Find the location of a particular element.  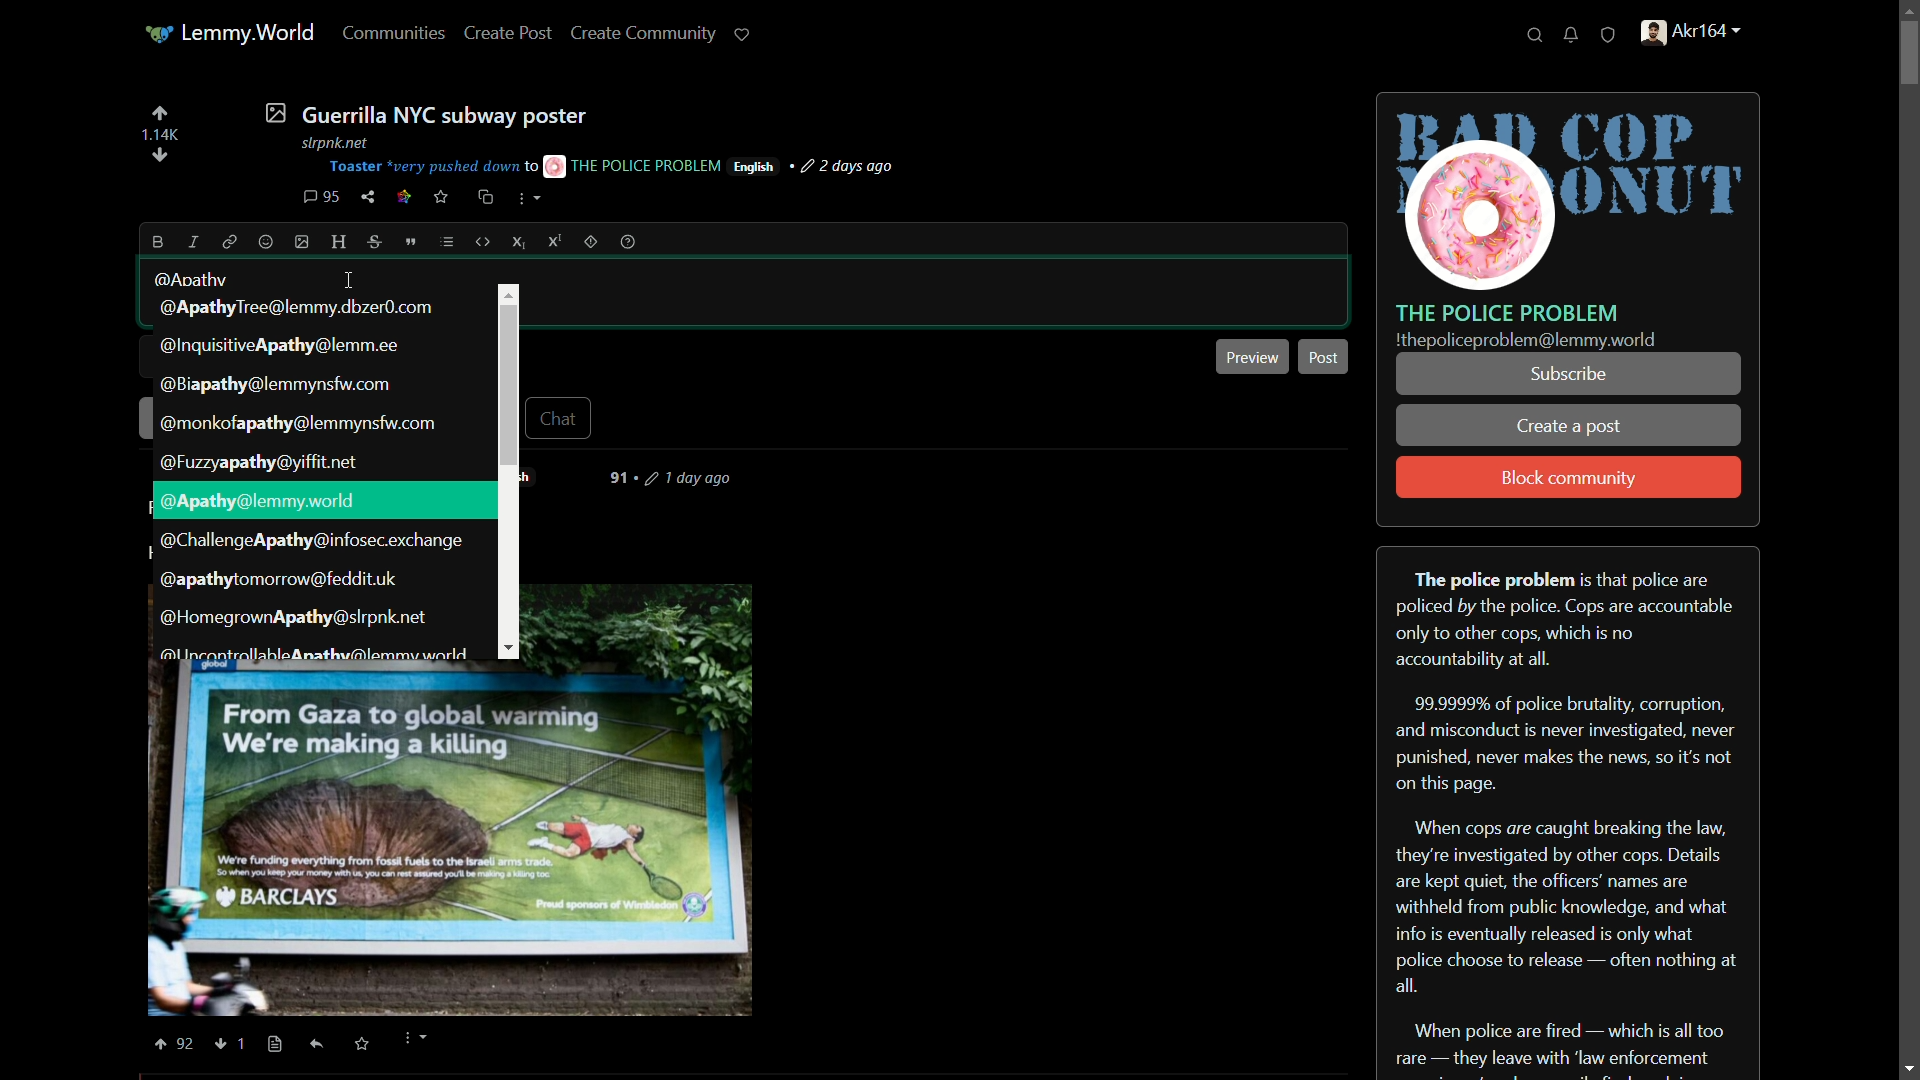

preview  is located at coordinates (1253, 356).